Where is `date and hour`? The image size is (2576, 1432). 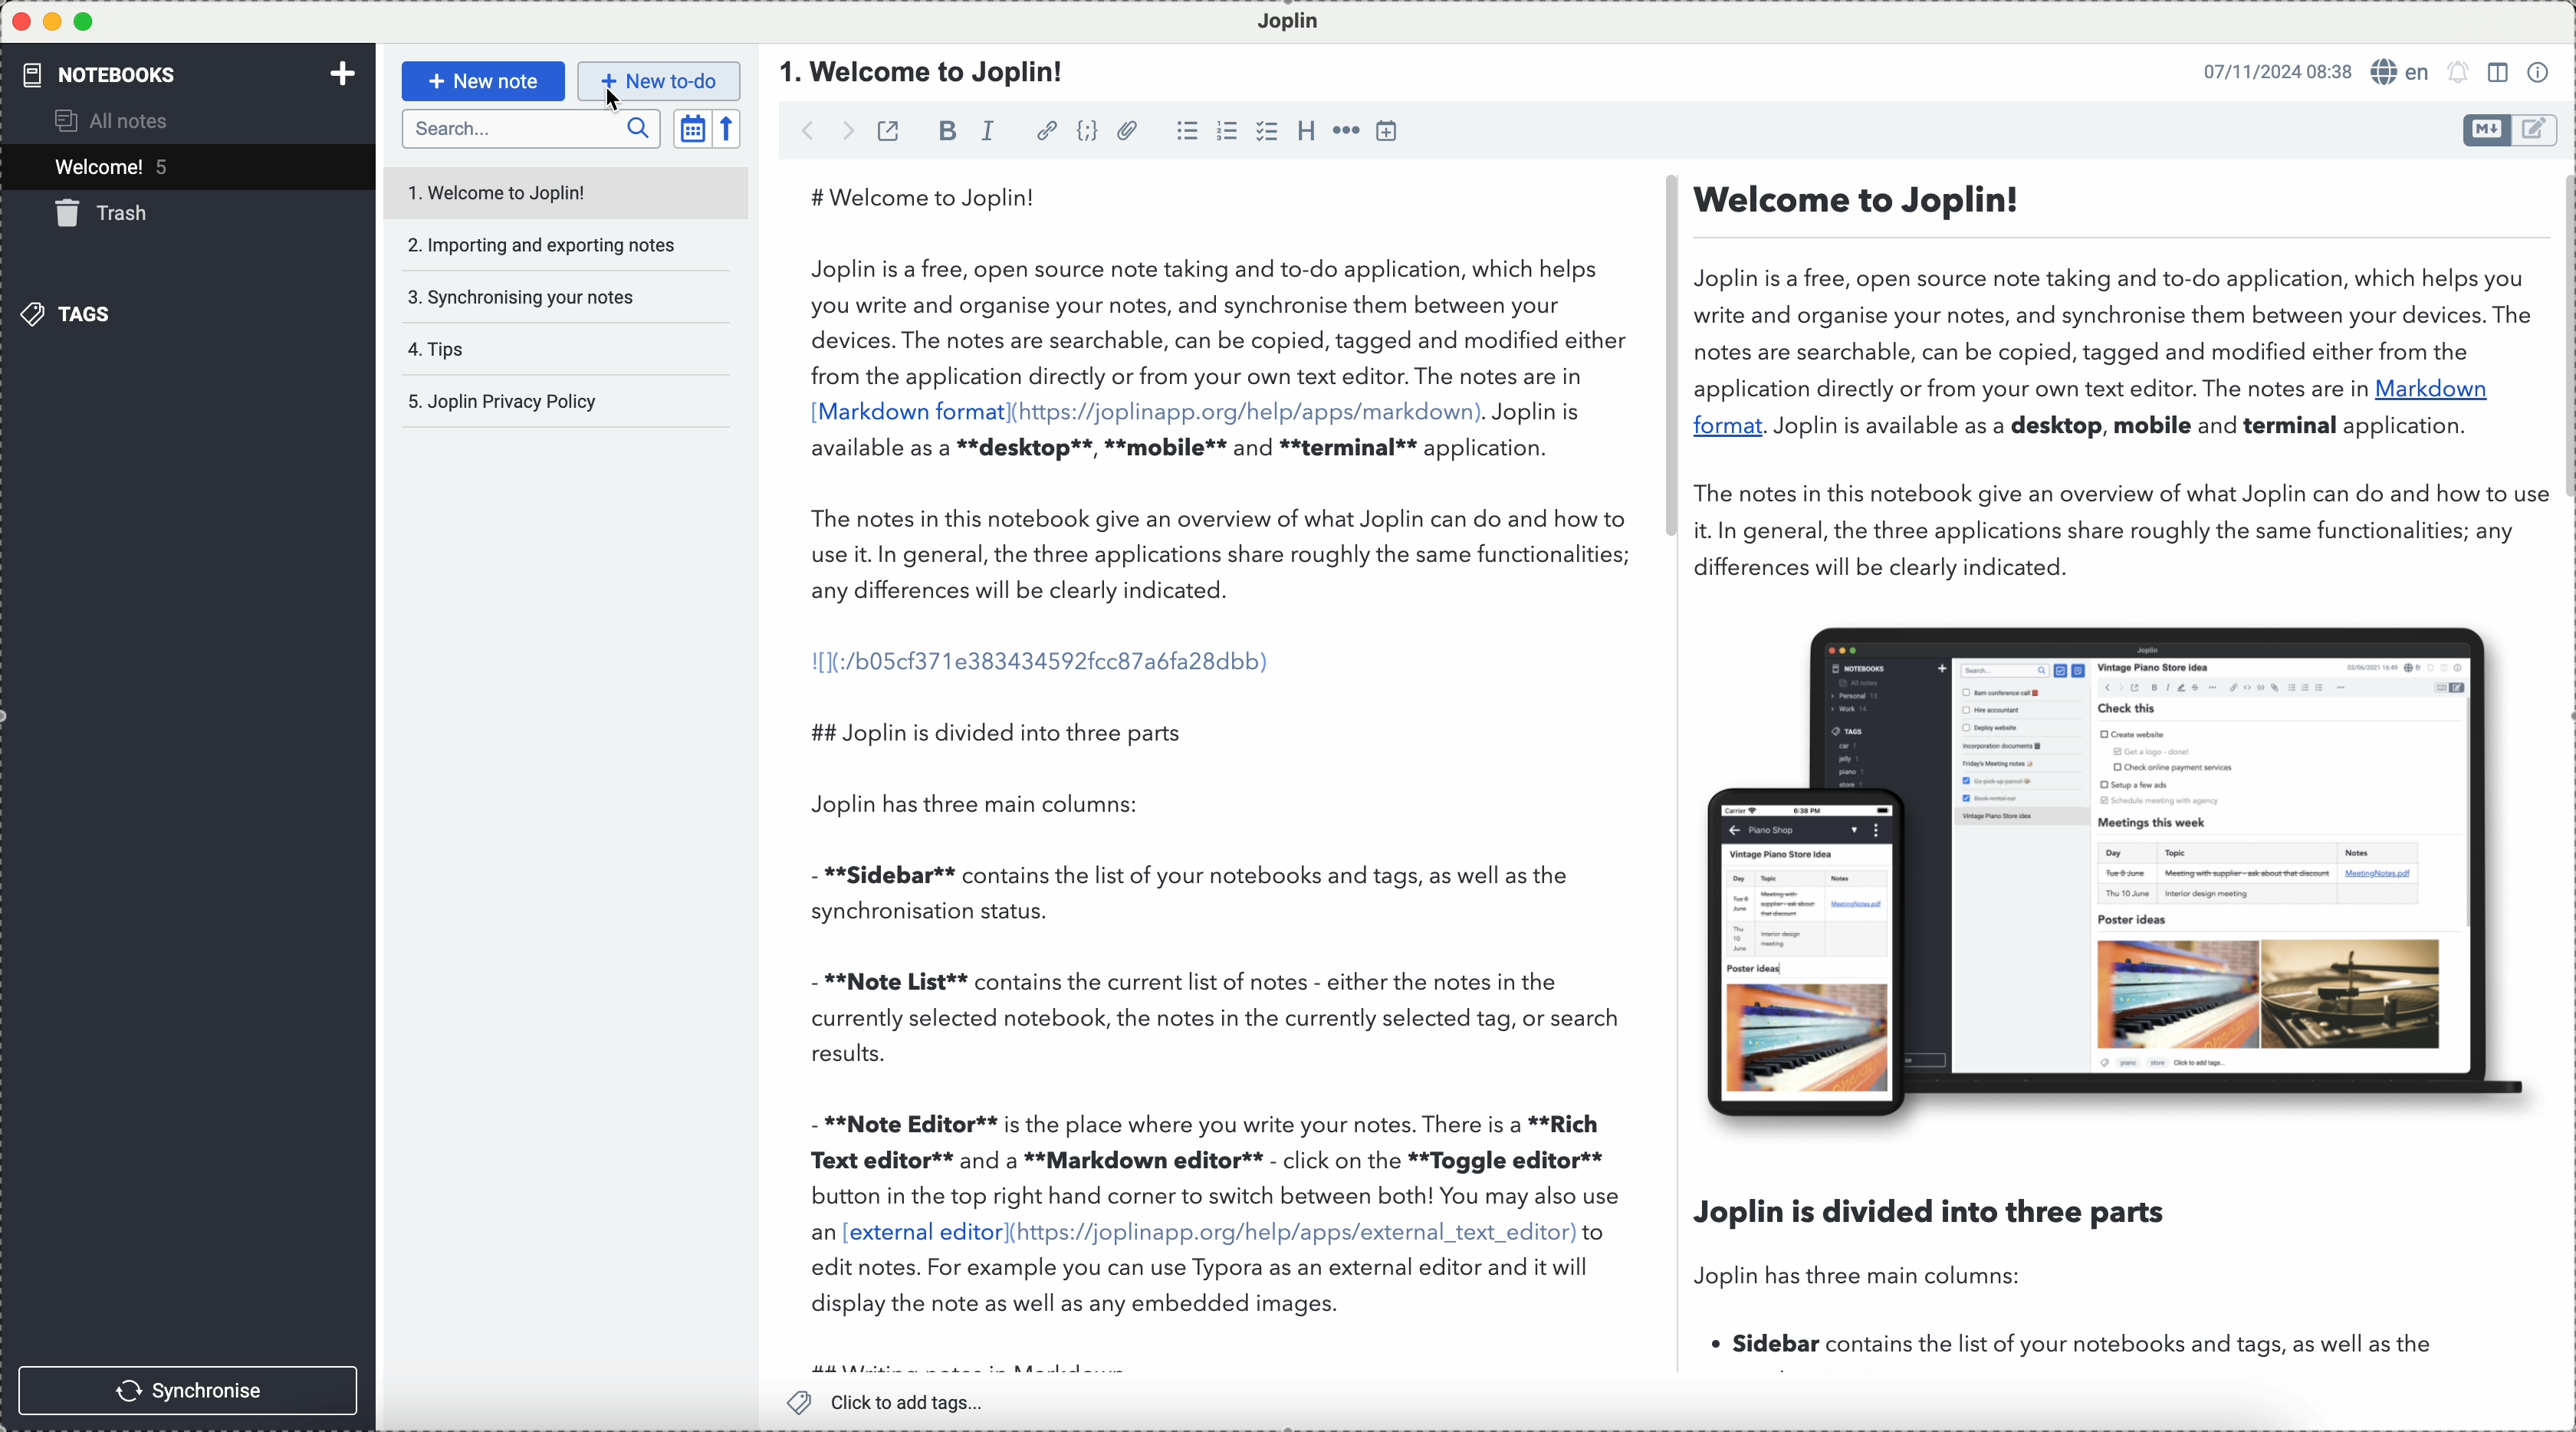
date and hour is located at coordinates (2278, 70).